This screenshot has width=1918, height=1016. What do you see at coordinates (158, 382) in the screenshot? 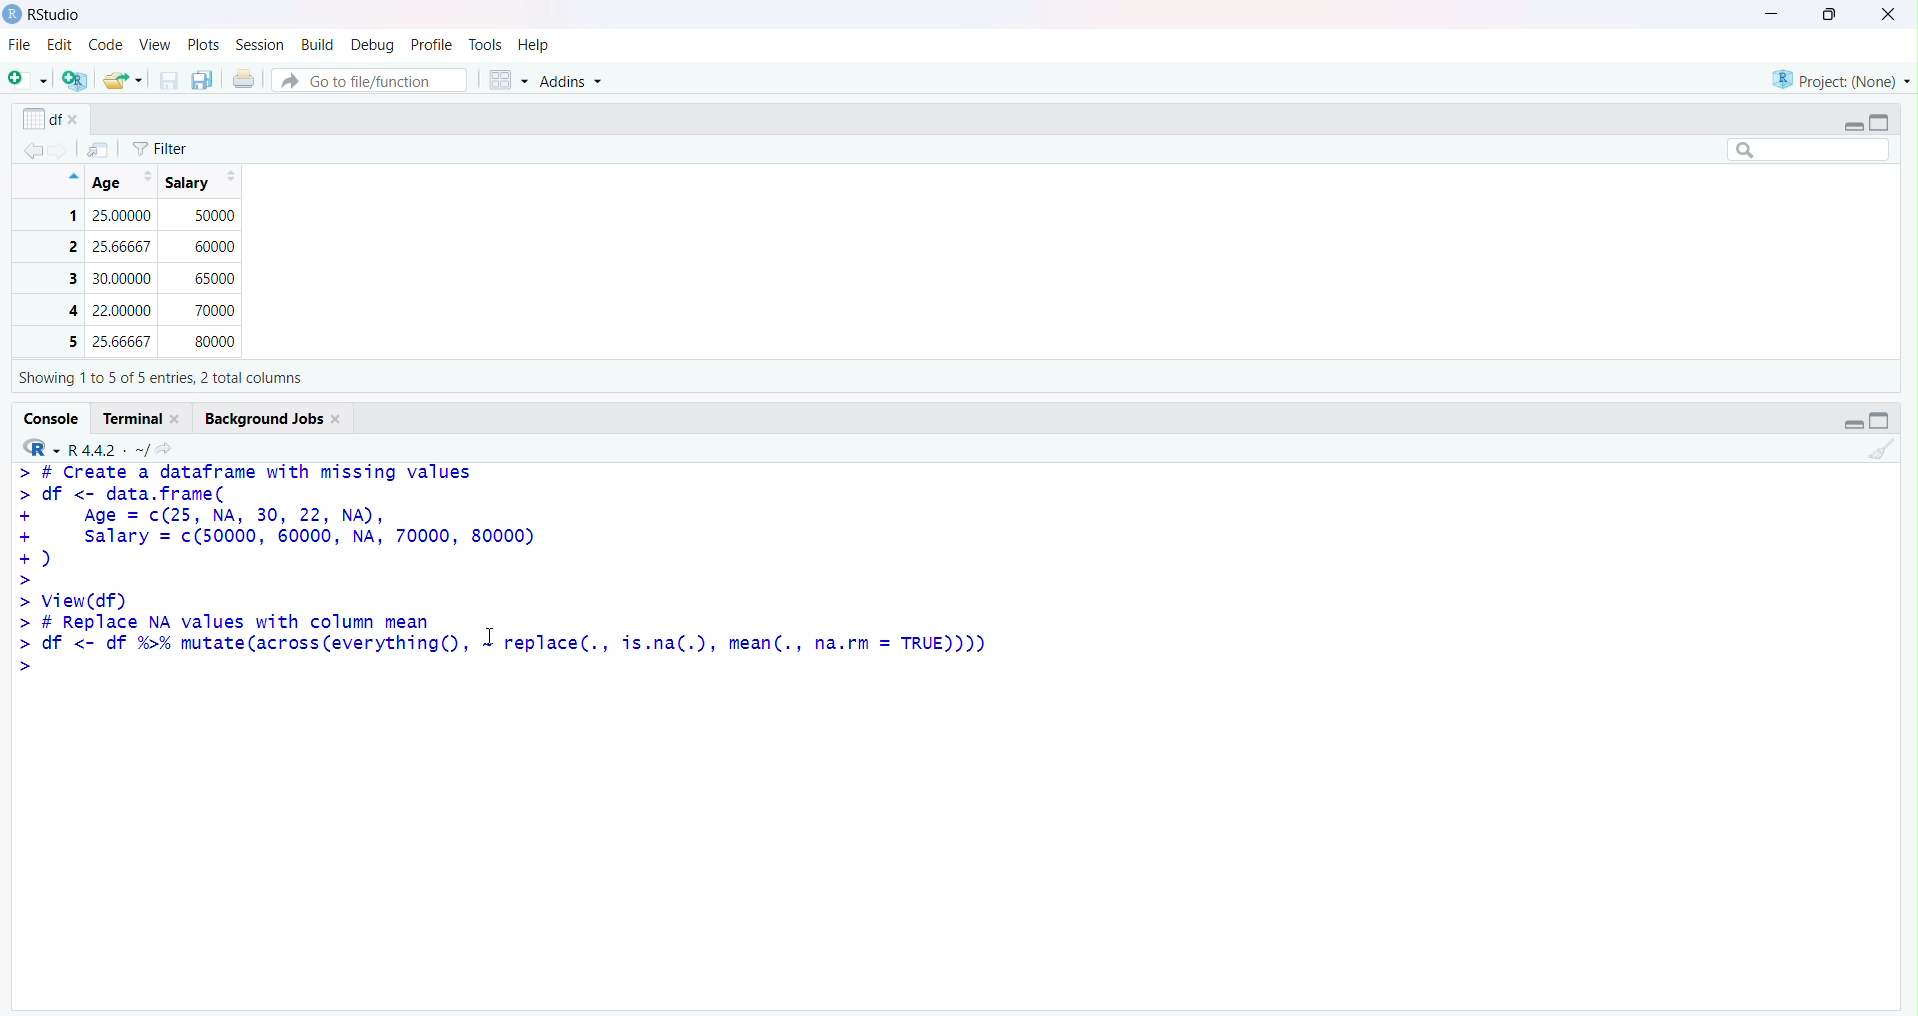
I see `Showing 110 5 of 5 entries, 2 total columns` at bounding box center [158, 382].